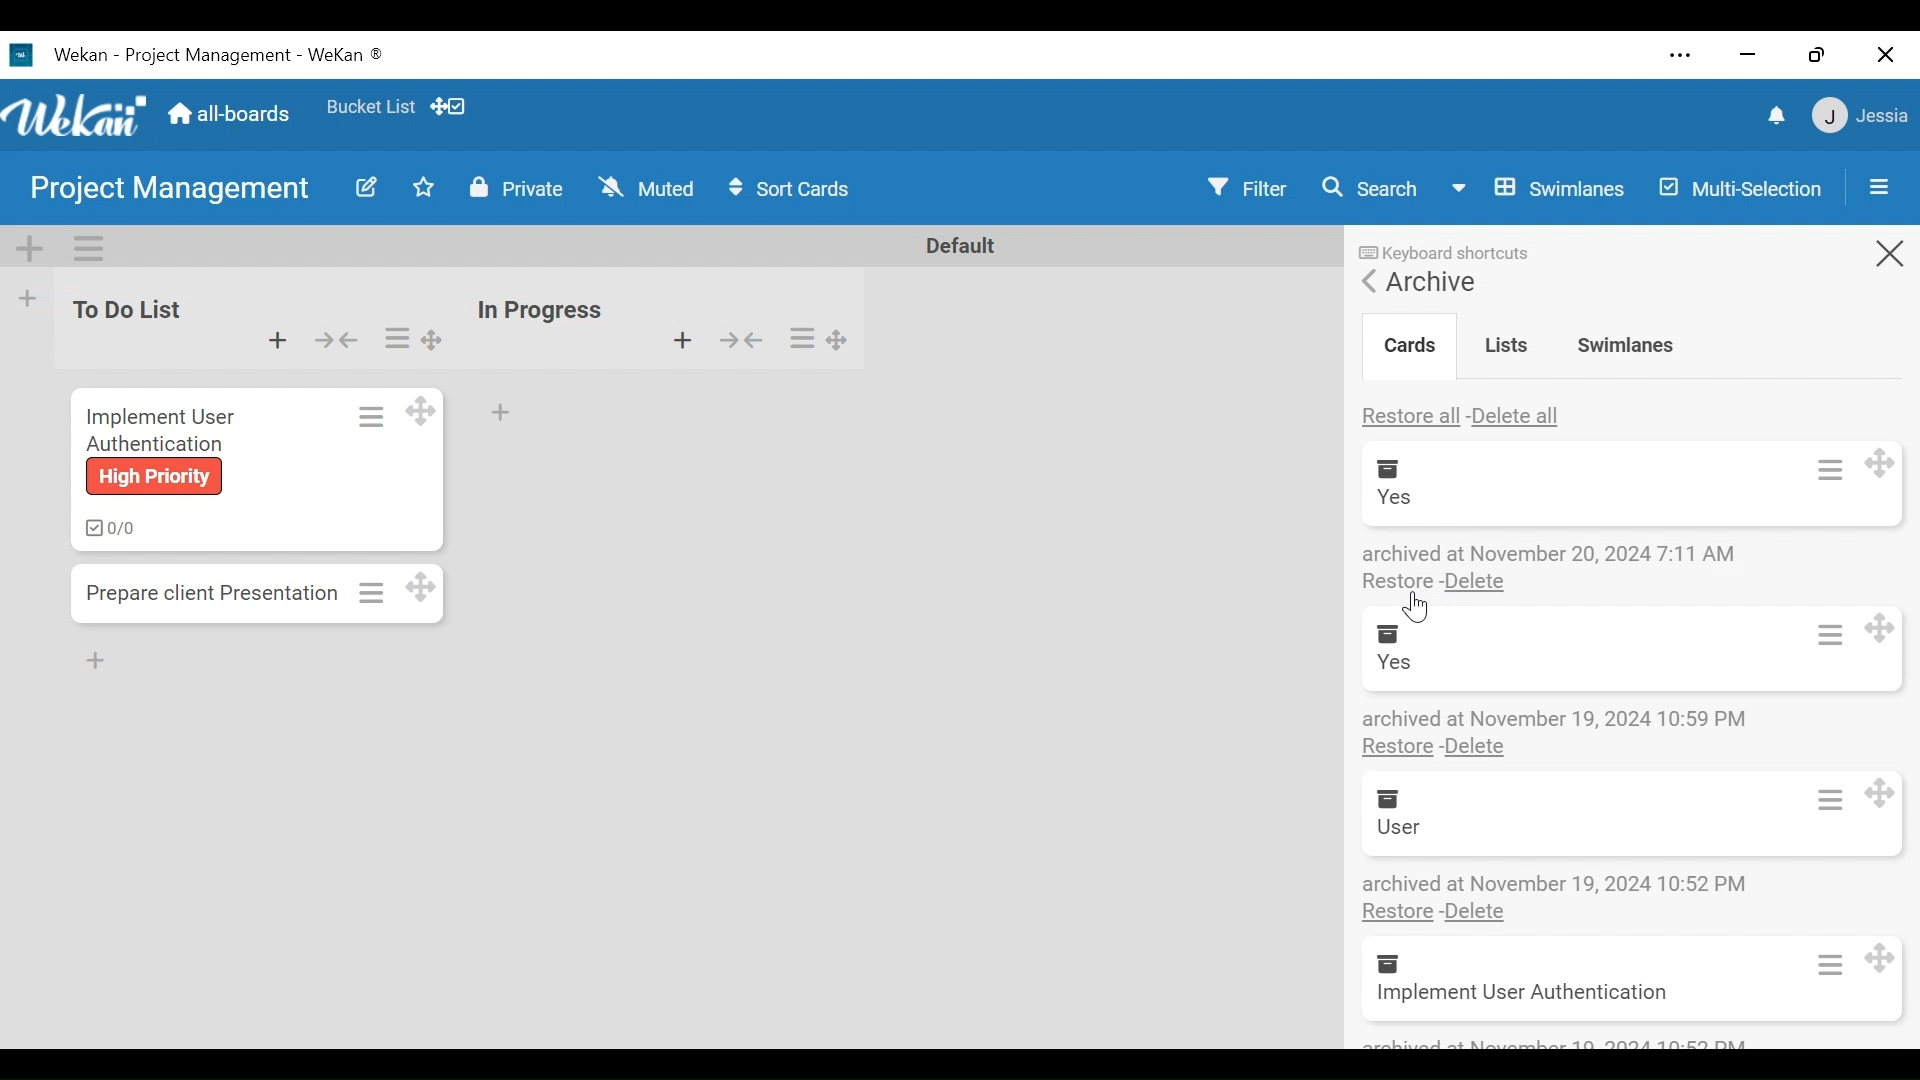 Image resolution: width=1920 pixels, height=1080 pixels. Describe the element at coordinates (838, 341) in the screenshot. I see `Desktop drag handles` at that location.